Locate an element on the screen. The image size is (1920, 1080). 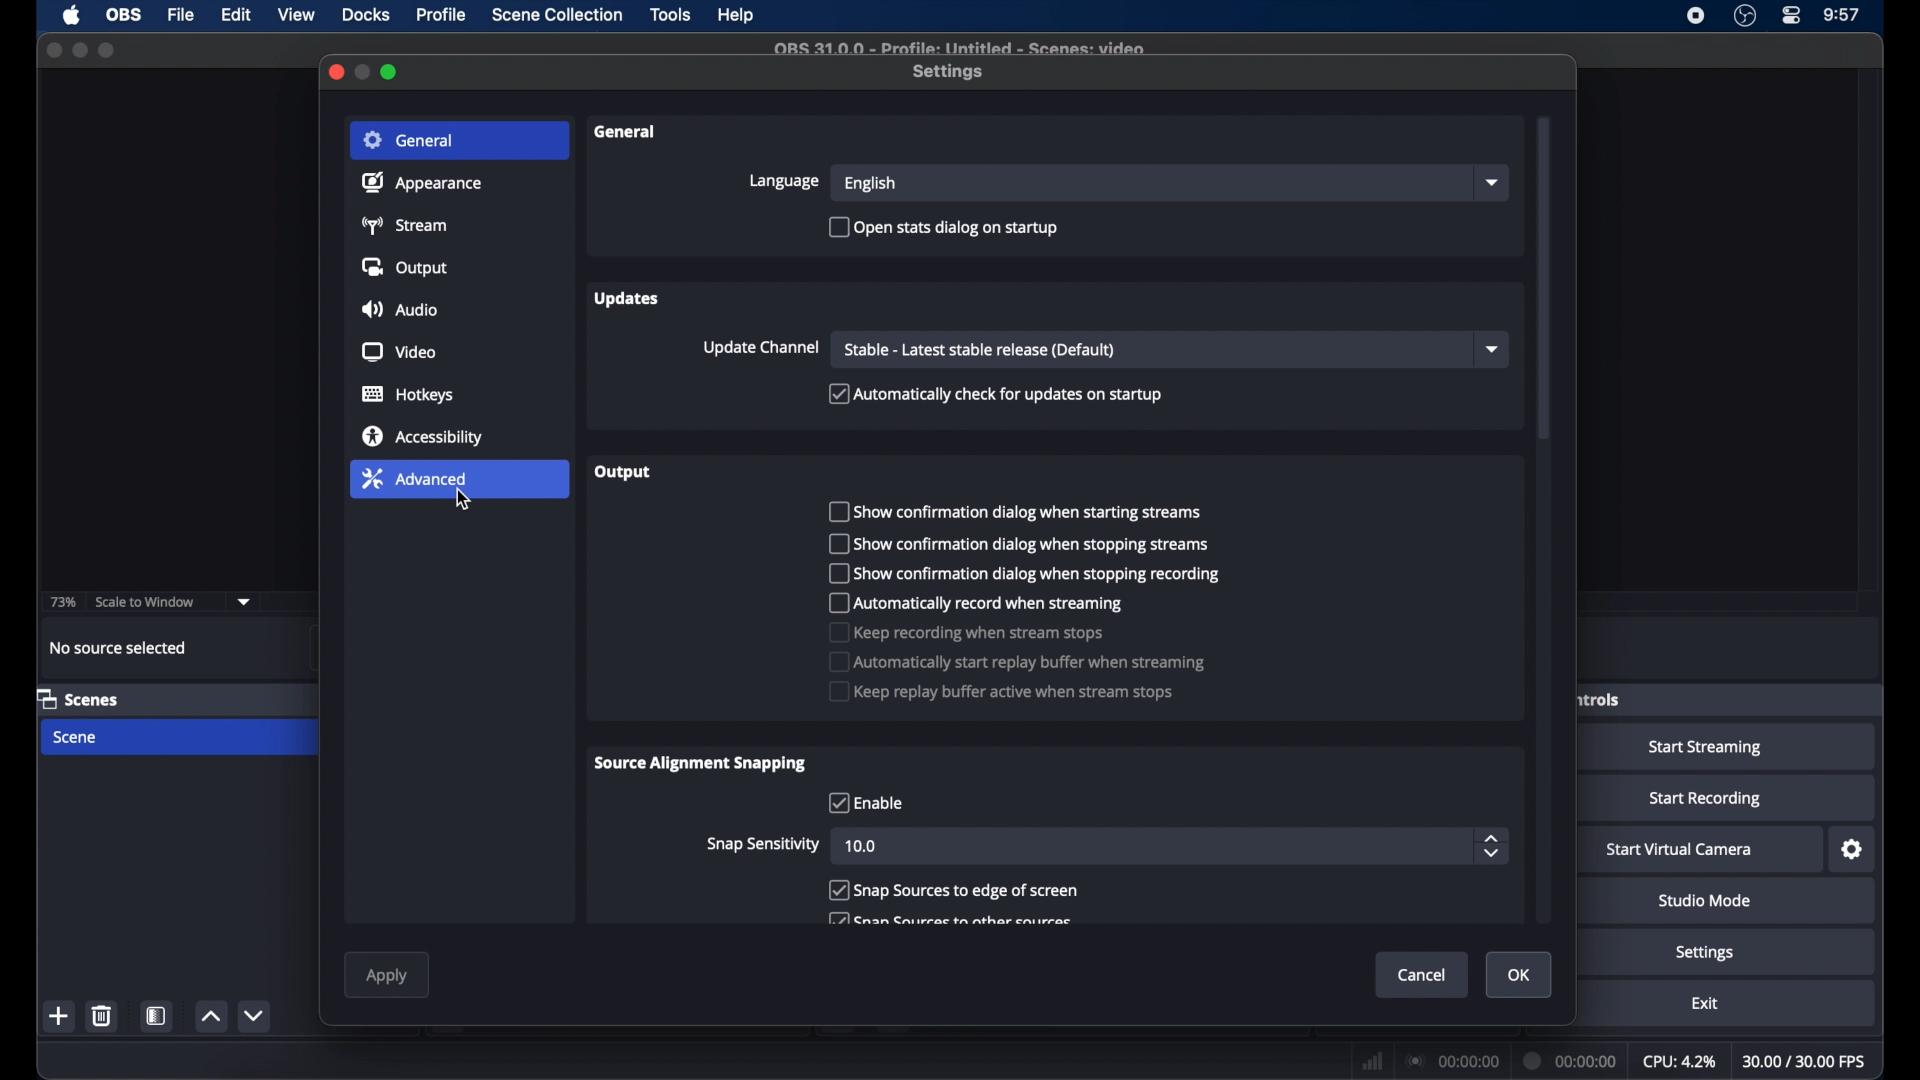
checkbox is located at coordinates (1016, 661).